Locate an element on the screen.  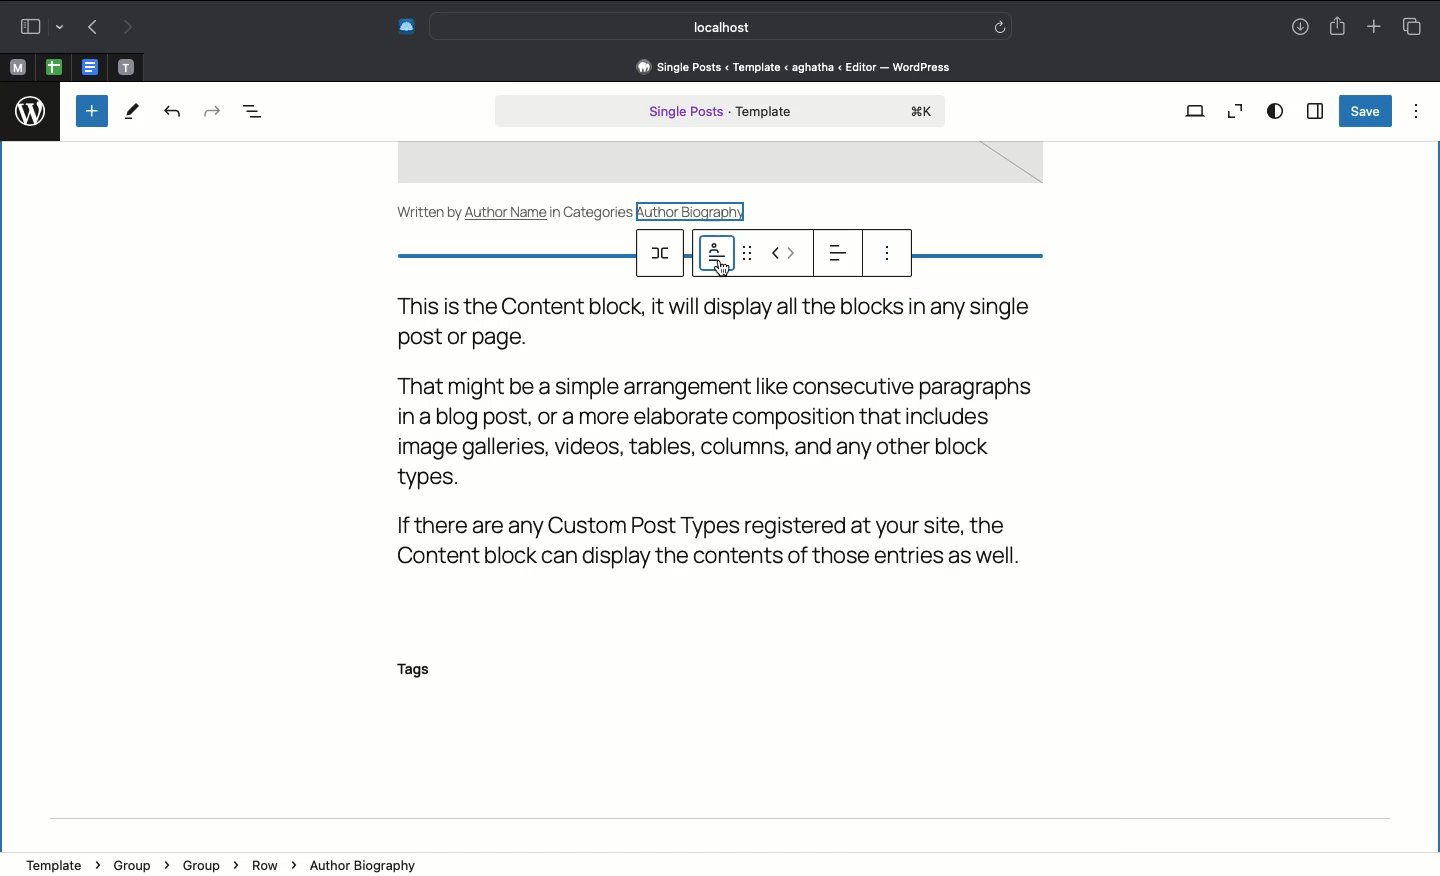
New tab is located at coordinates (1374, 28).